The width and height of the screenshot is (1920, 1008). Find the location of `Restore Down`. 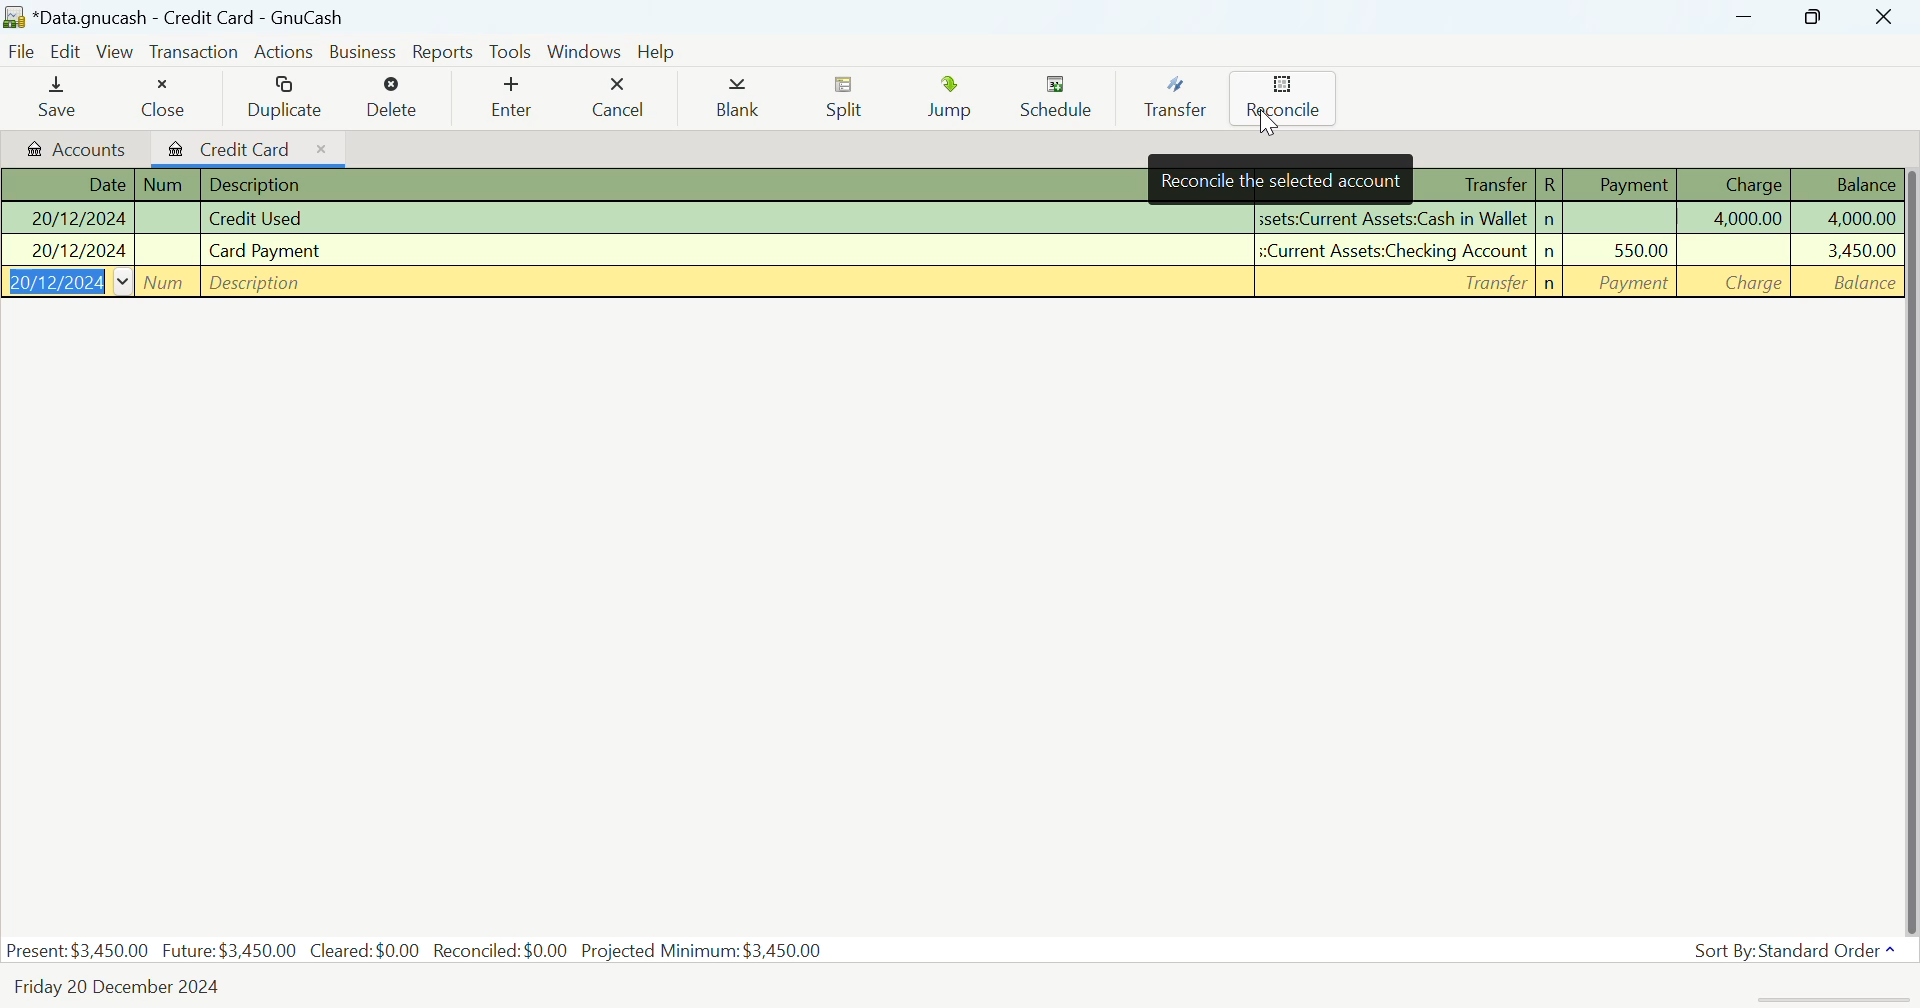

Restore Down is located at coordinates (1746, 17).